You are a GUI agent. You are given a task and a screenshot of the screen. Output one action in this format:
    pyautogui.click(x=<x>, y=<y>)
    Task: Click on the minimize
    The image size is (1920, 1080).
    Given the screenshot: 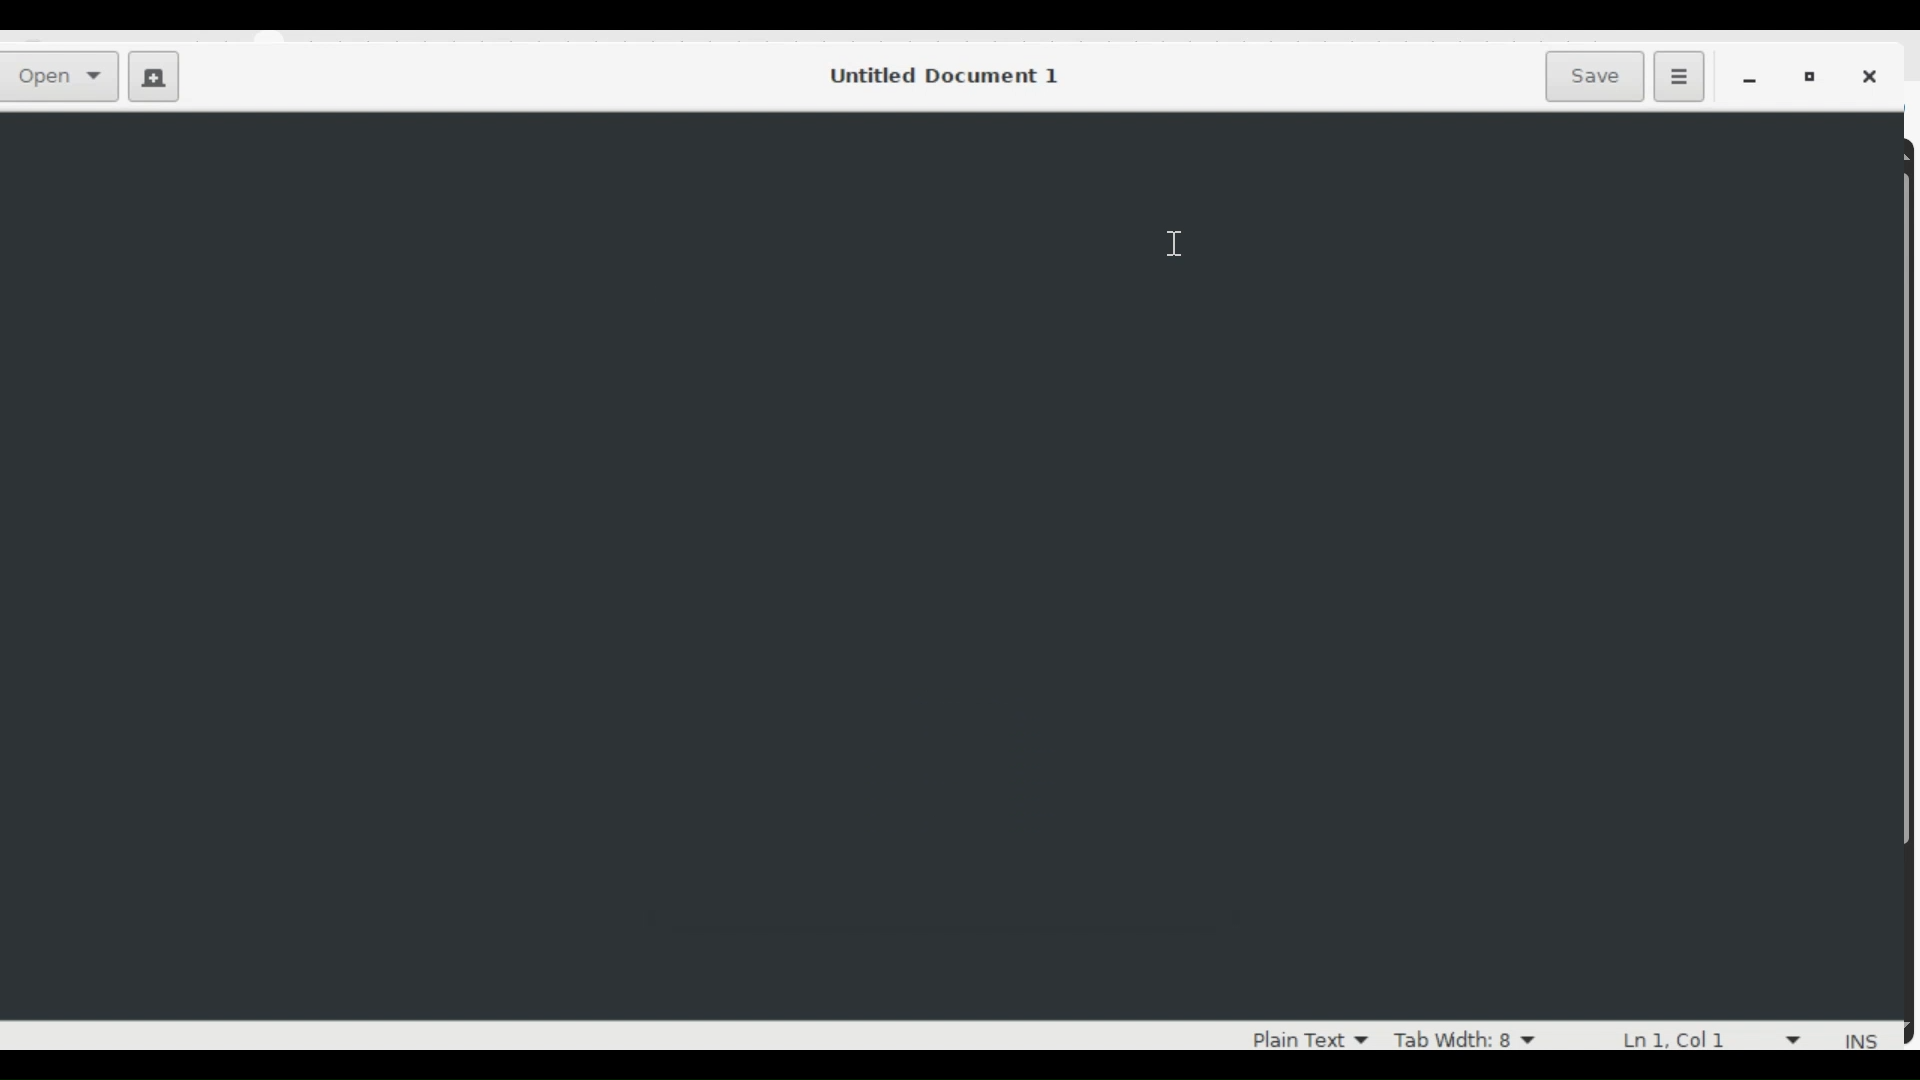 What is the action you would take?
    pyautogui.click(x=1754, y=79)
    